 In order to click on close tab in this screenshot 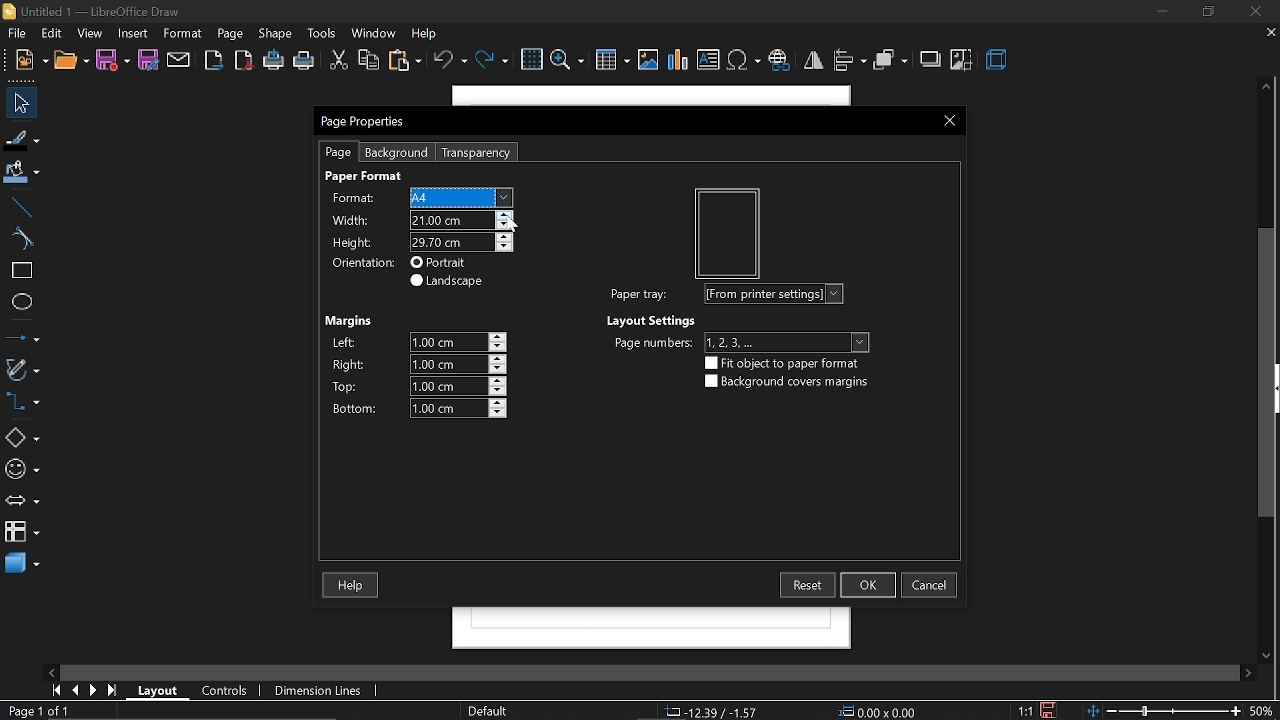, I will do `click(1269, 32)`.